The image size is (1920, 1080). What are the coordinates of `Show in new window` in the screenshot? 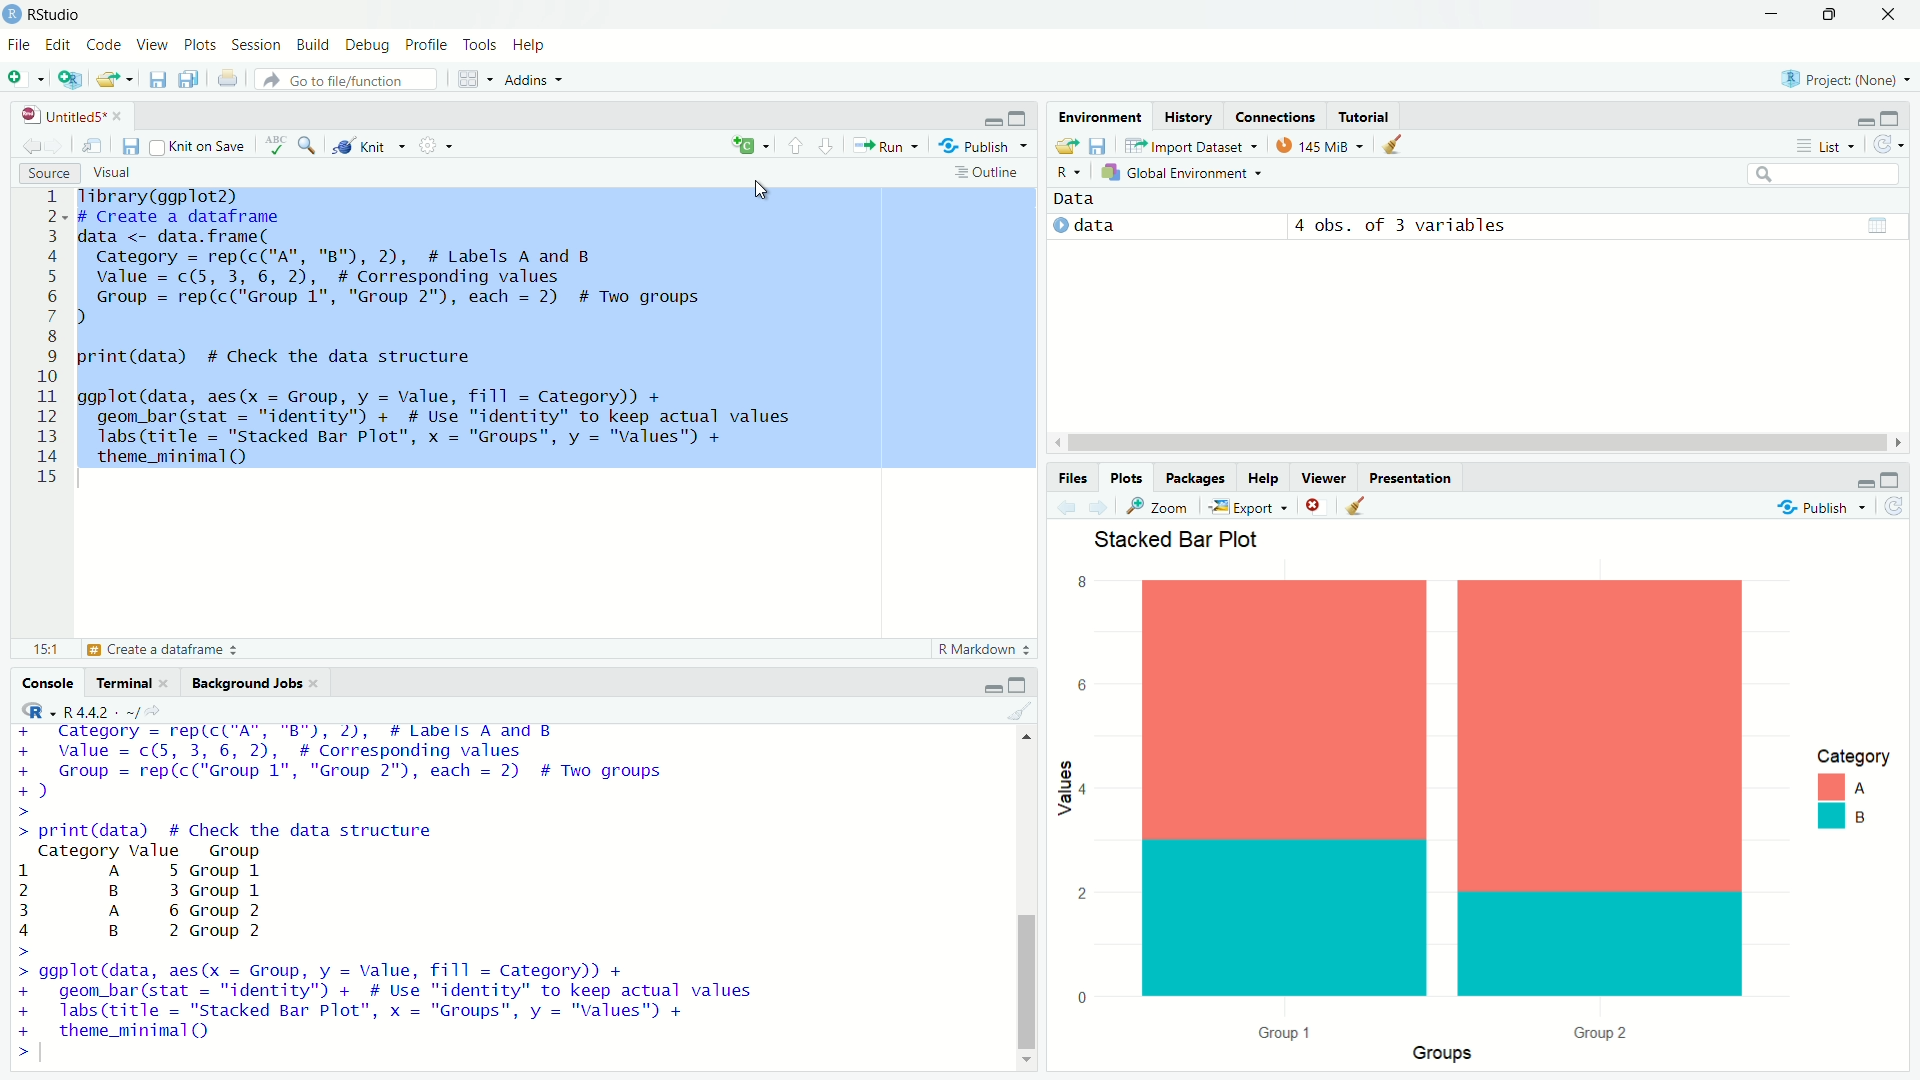 It's located at (94, 144).